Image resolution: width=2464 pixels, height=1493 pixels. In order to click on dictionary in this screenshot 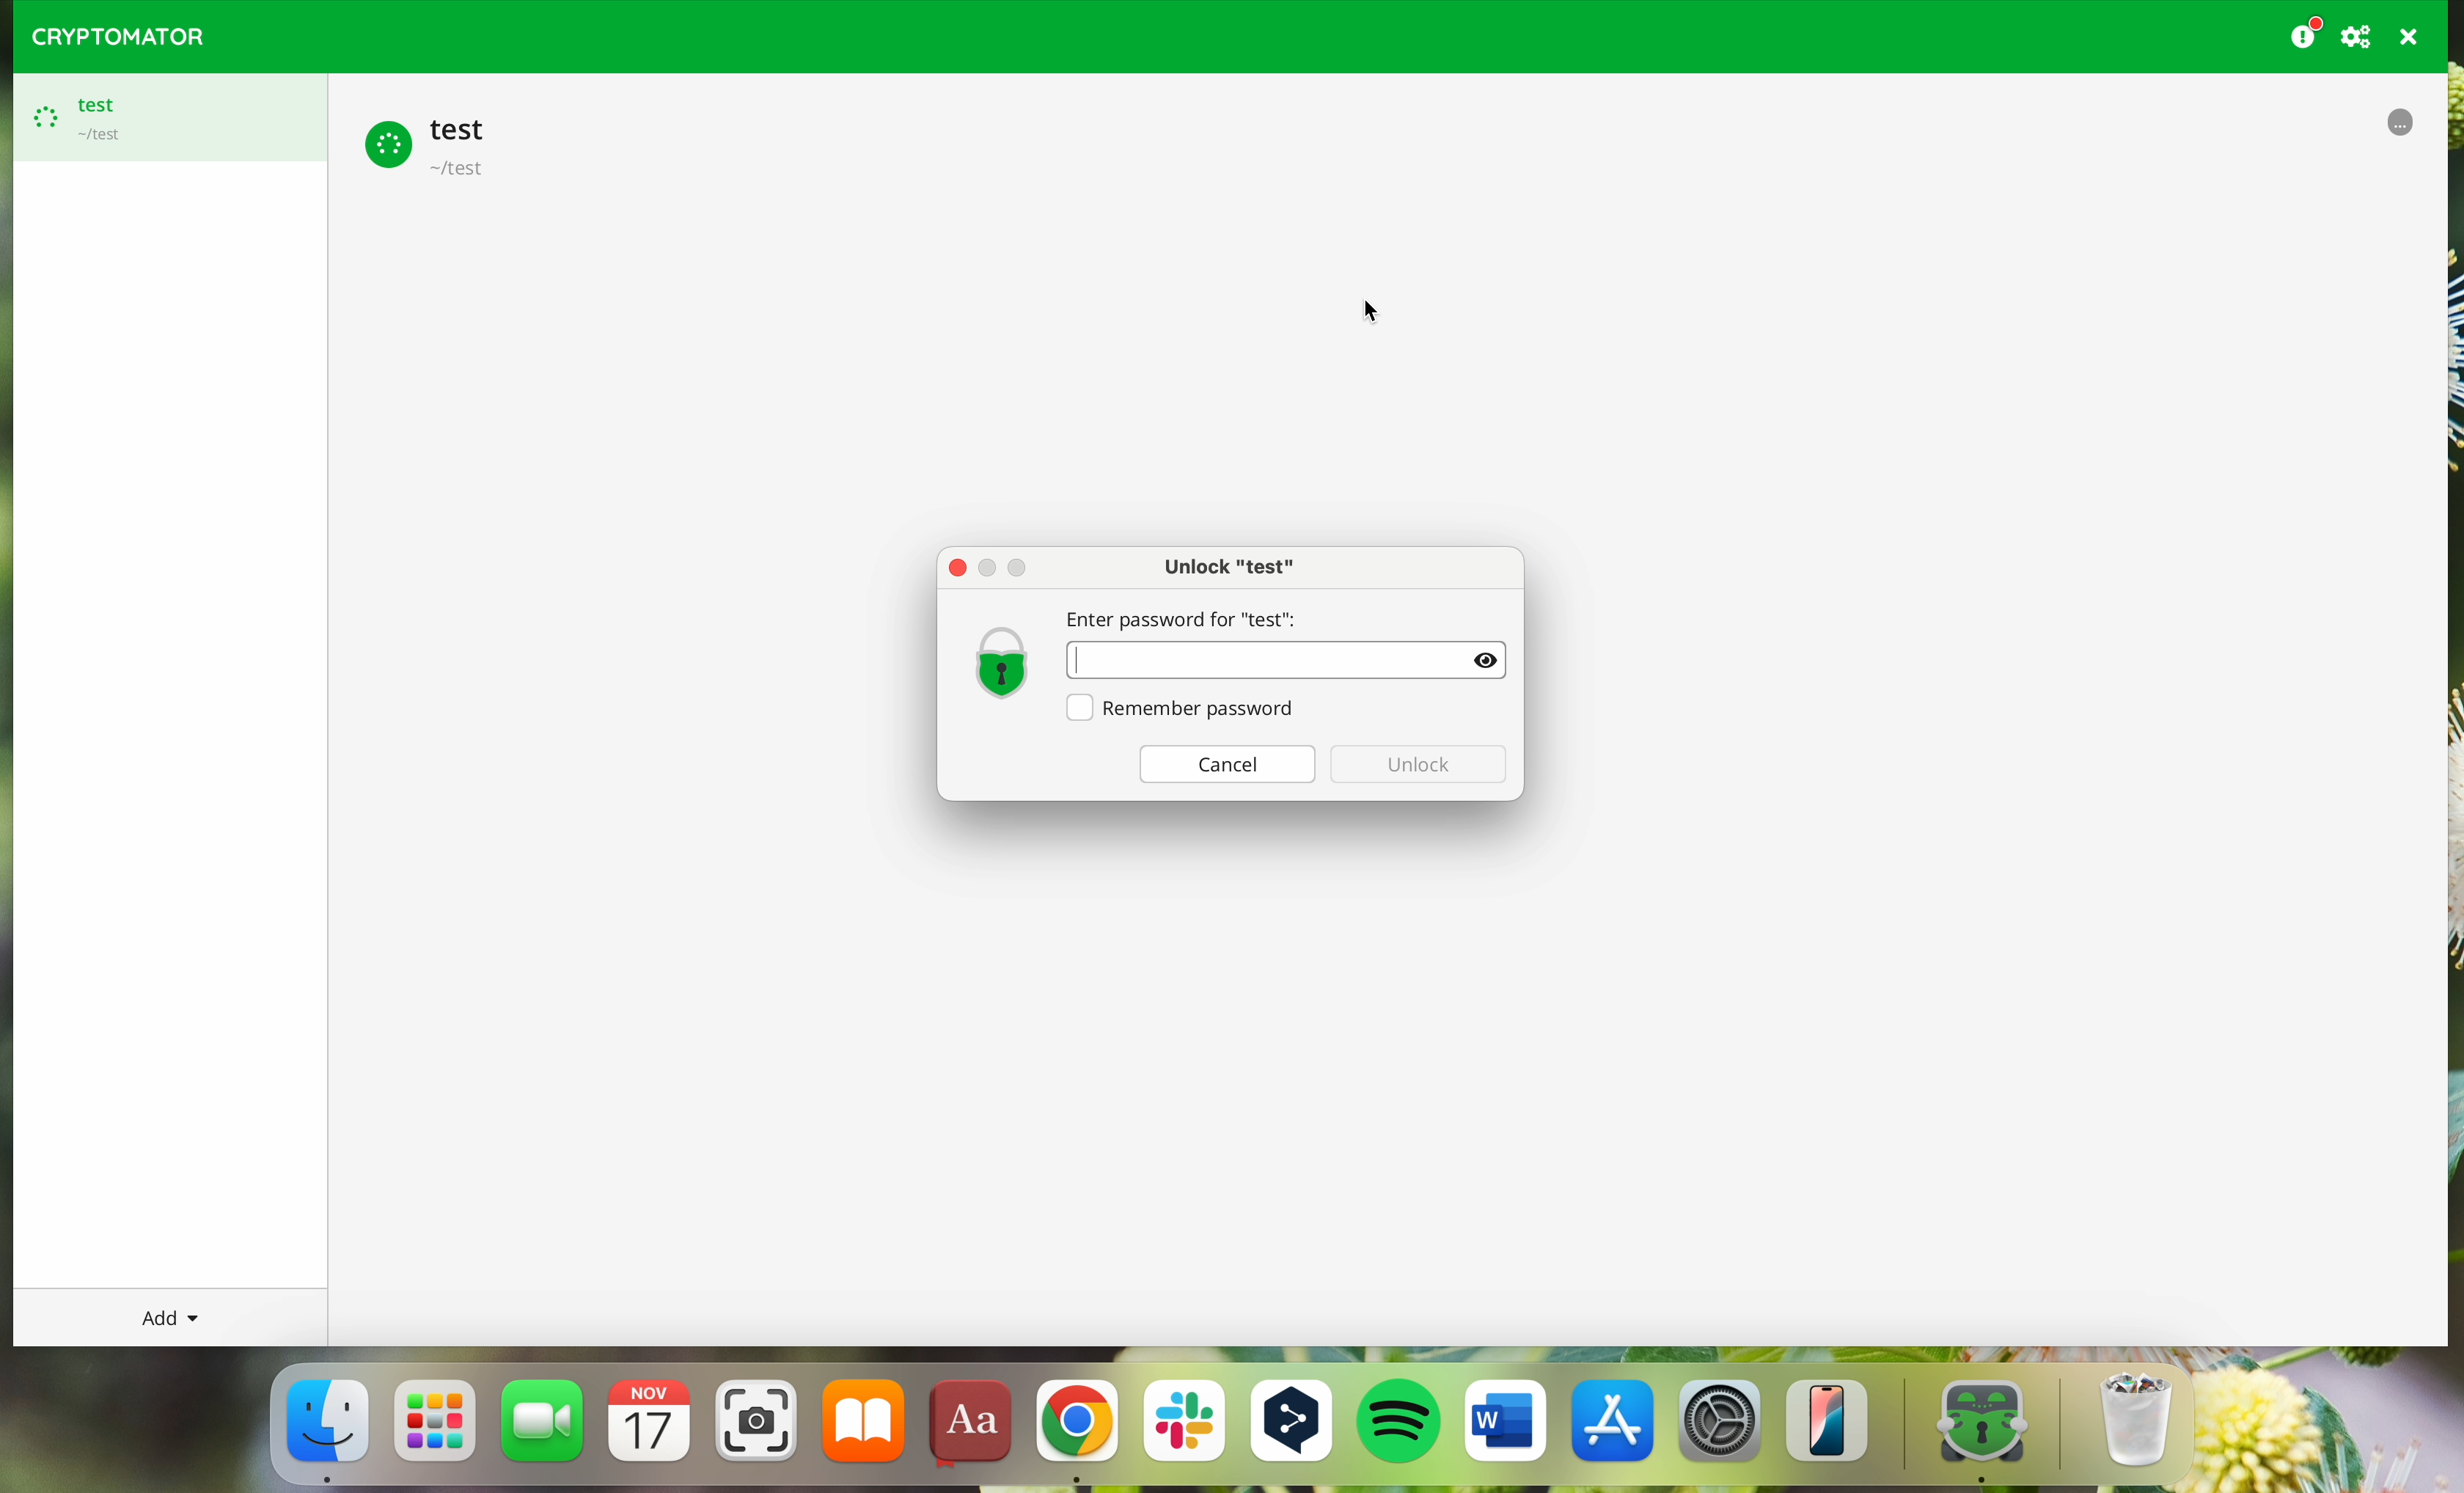, I will do `click(975, 1429)`.